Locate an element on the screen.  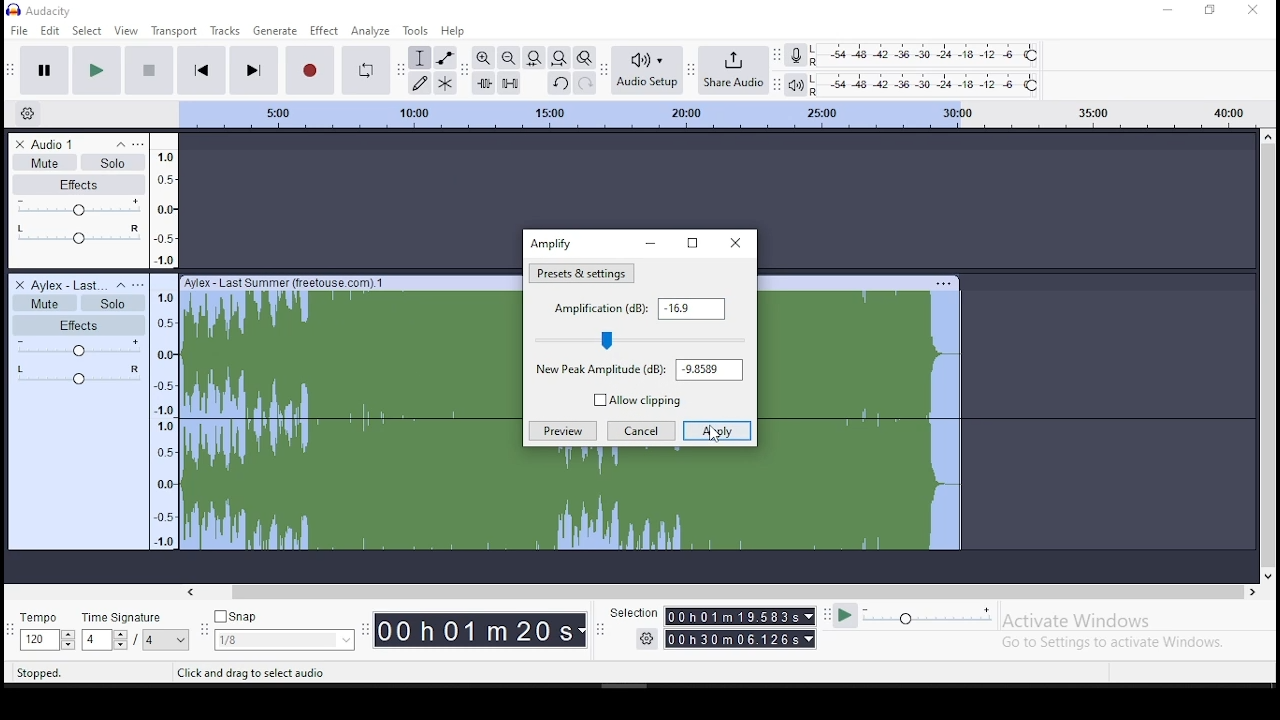
new peak amplitube is located at coordinates (639, 370).